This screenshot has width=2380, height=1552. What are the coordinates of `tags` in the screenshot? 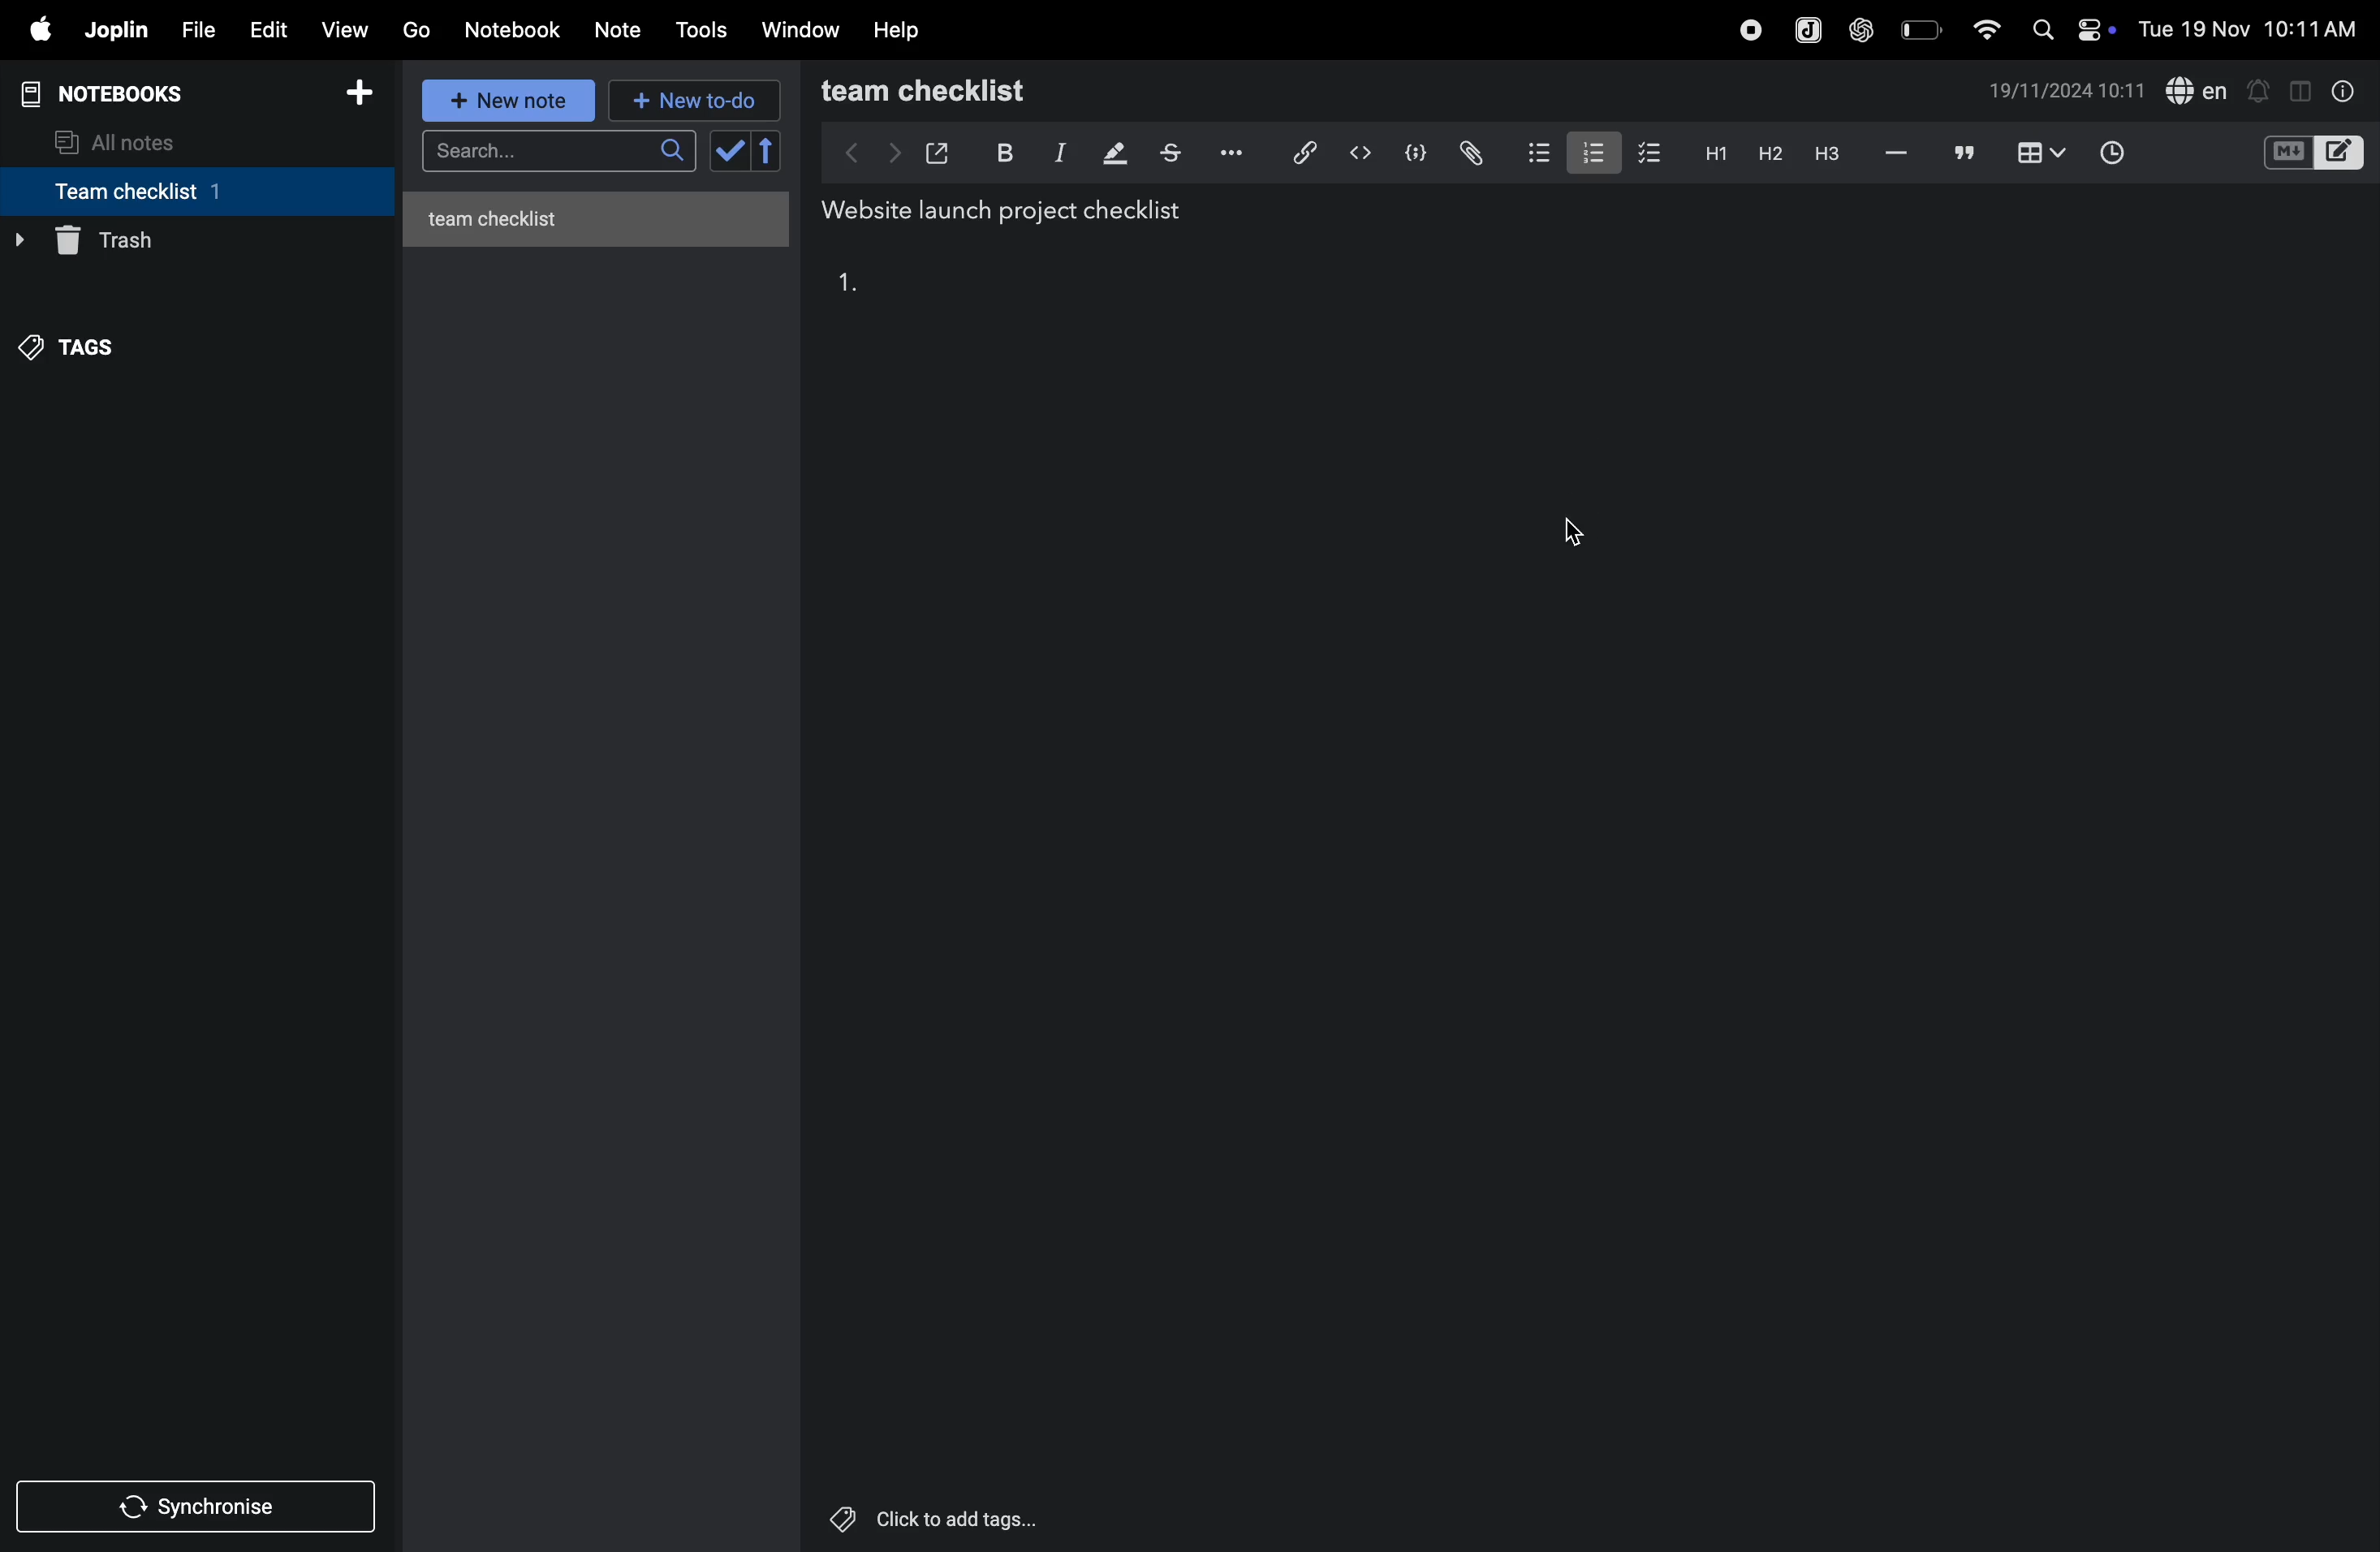 It's located at (81, 341).